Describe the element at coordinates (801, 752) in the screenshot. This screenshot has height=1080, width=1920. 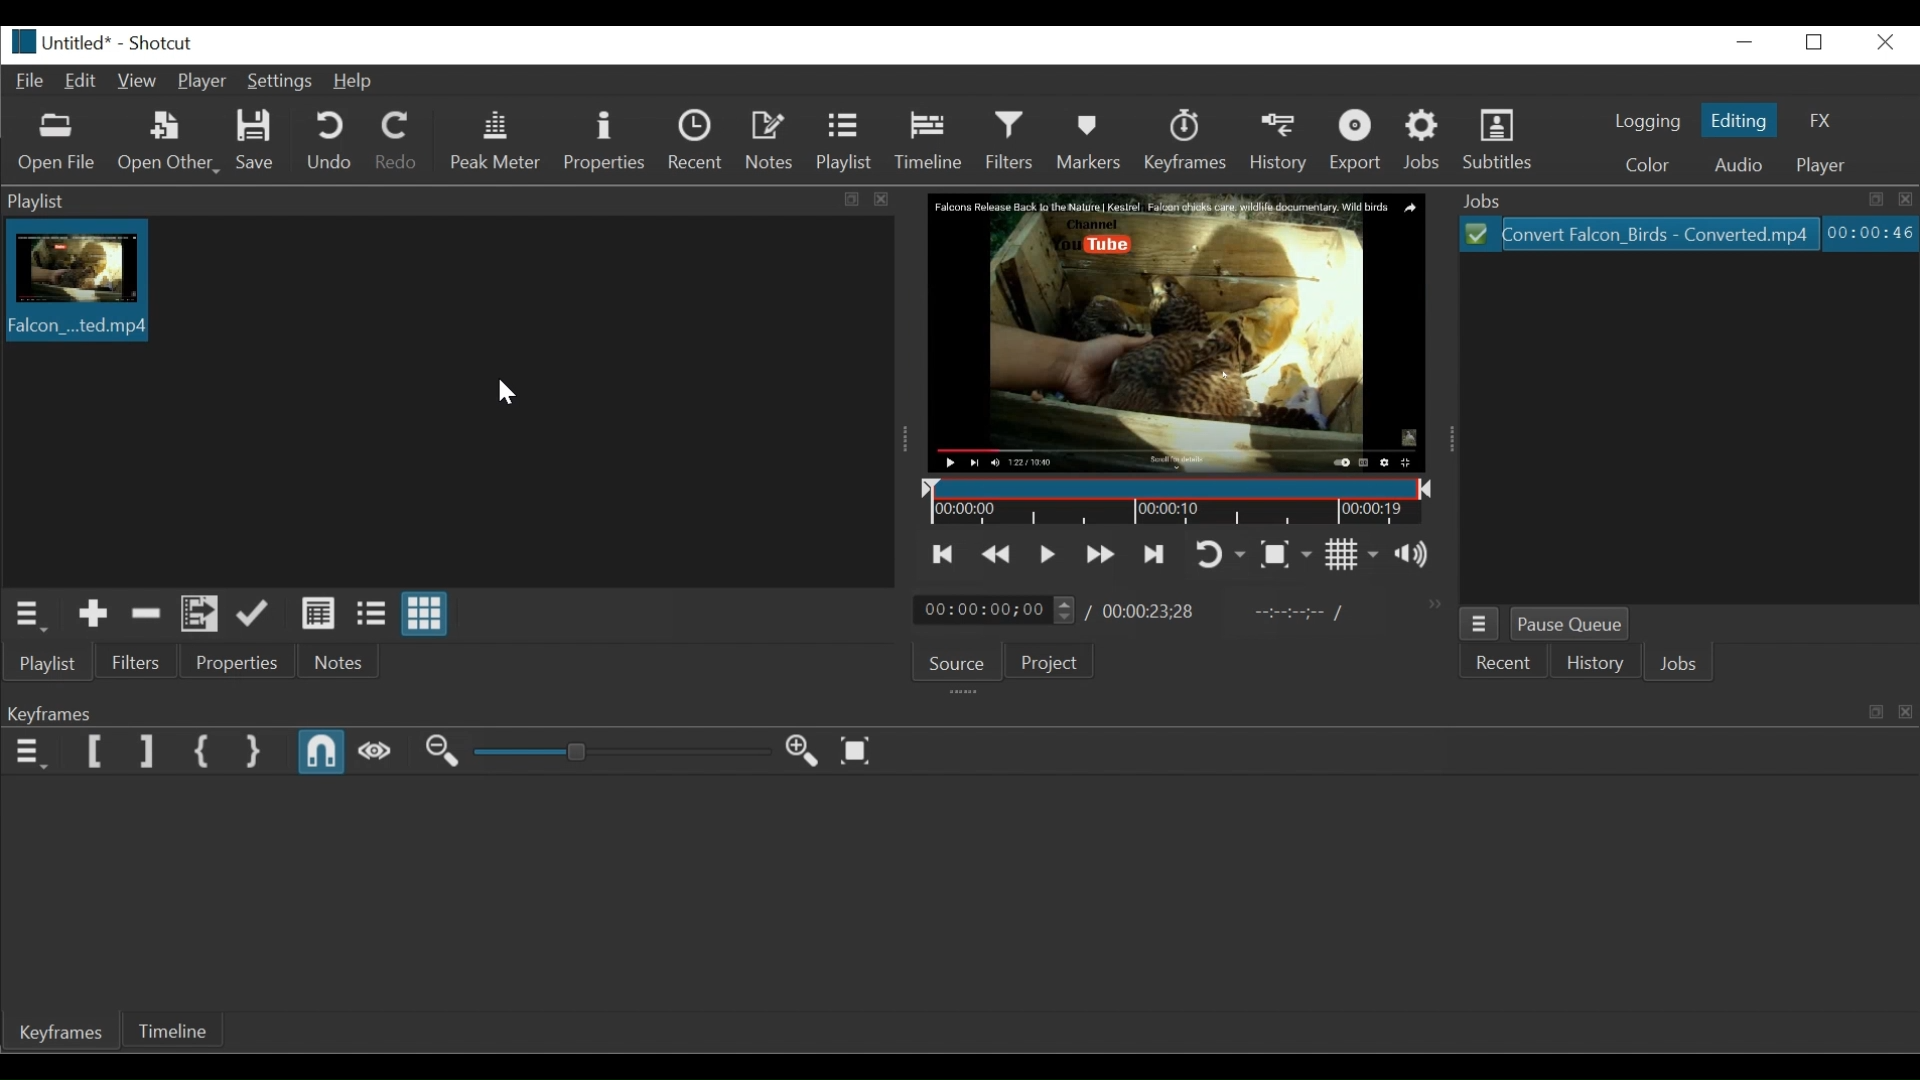
I see `Zoom Keyframe in` at that location.